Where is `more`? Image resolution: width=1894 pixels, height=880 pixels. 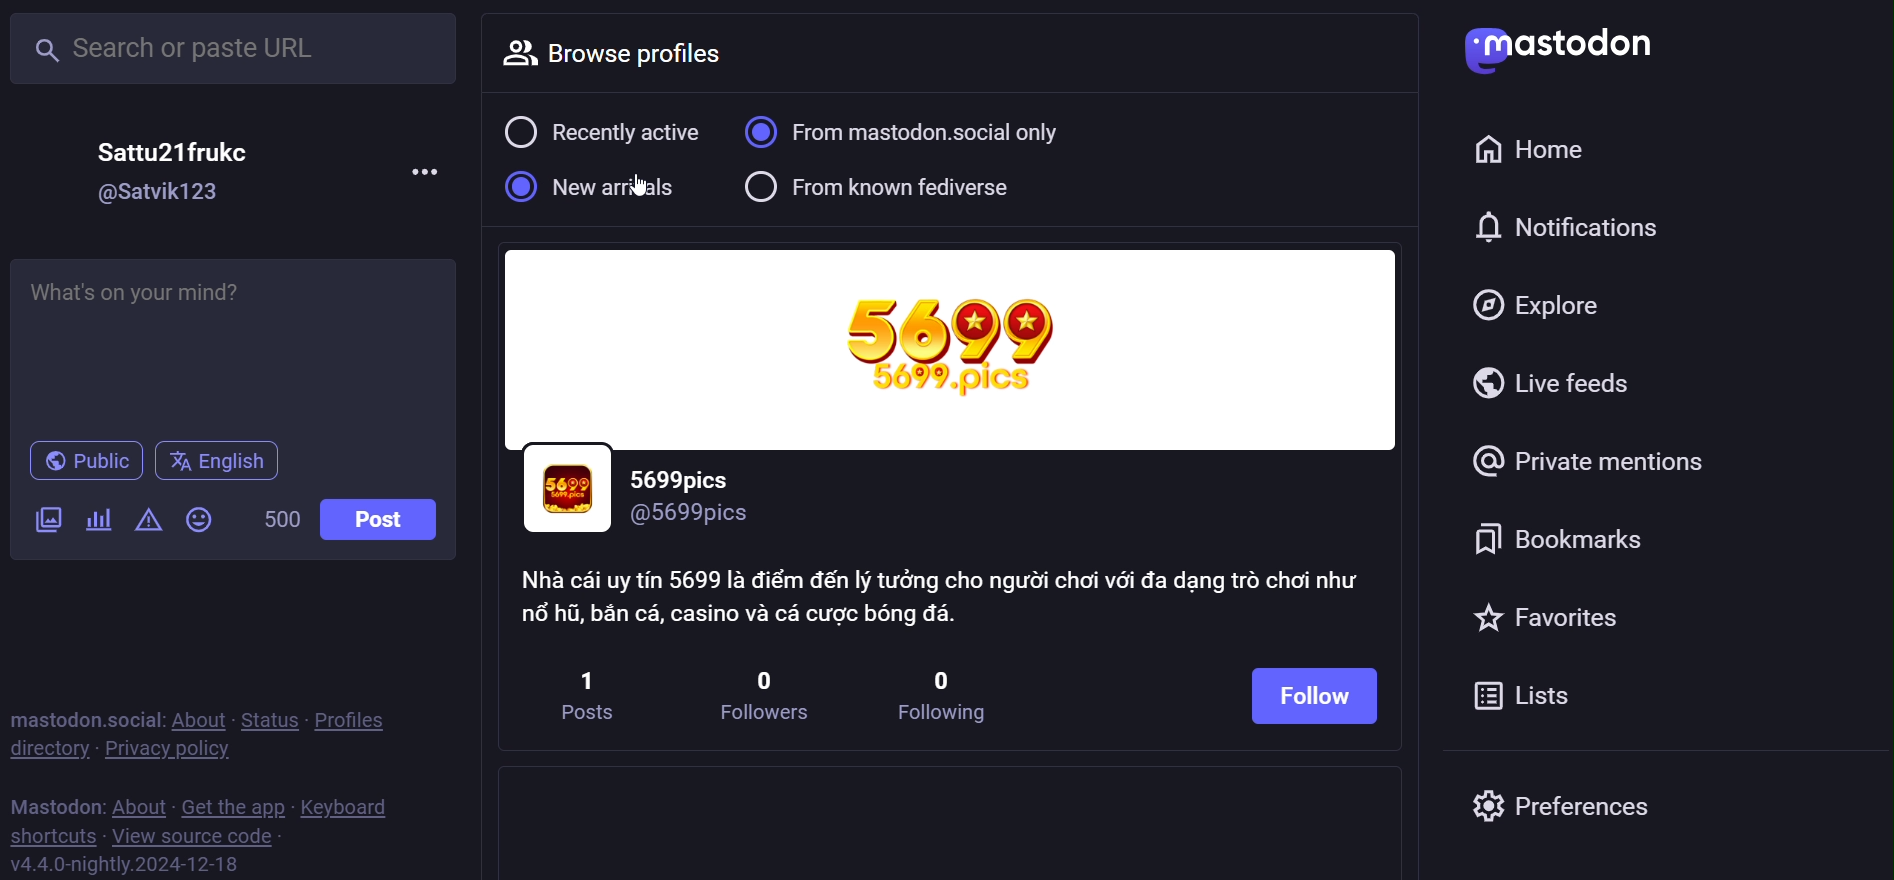 more is located at coordinates (426, 171).